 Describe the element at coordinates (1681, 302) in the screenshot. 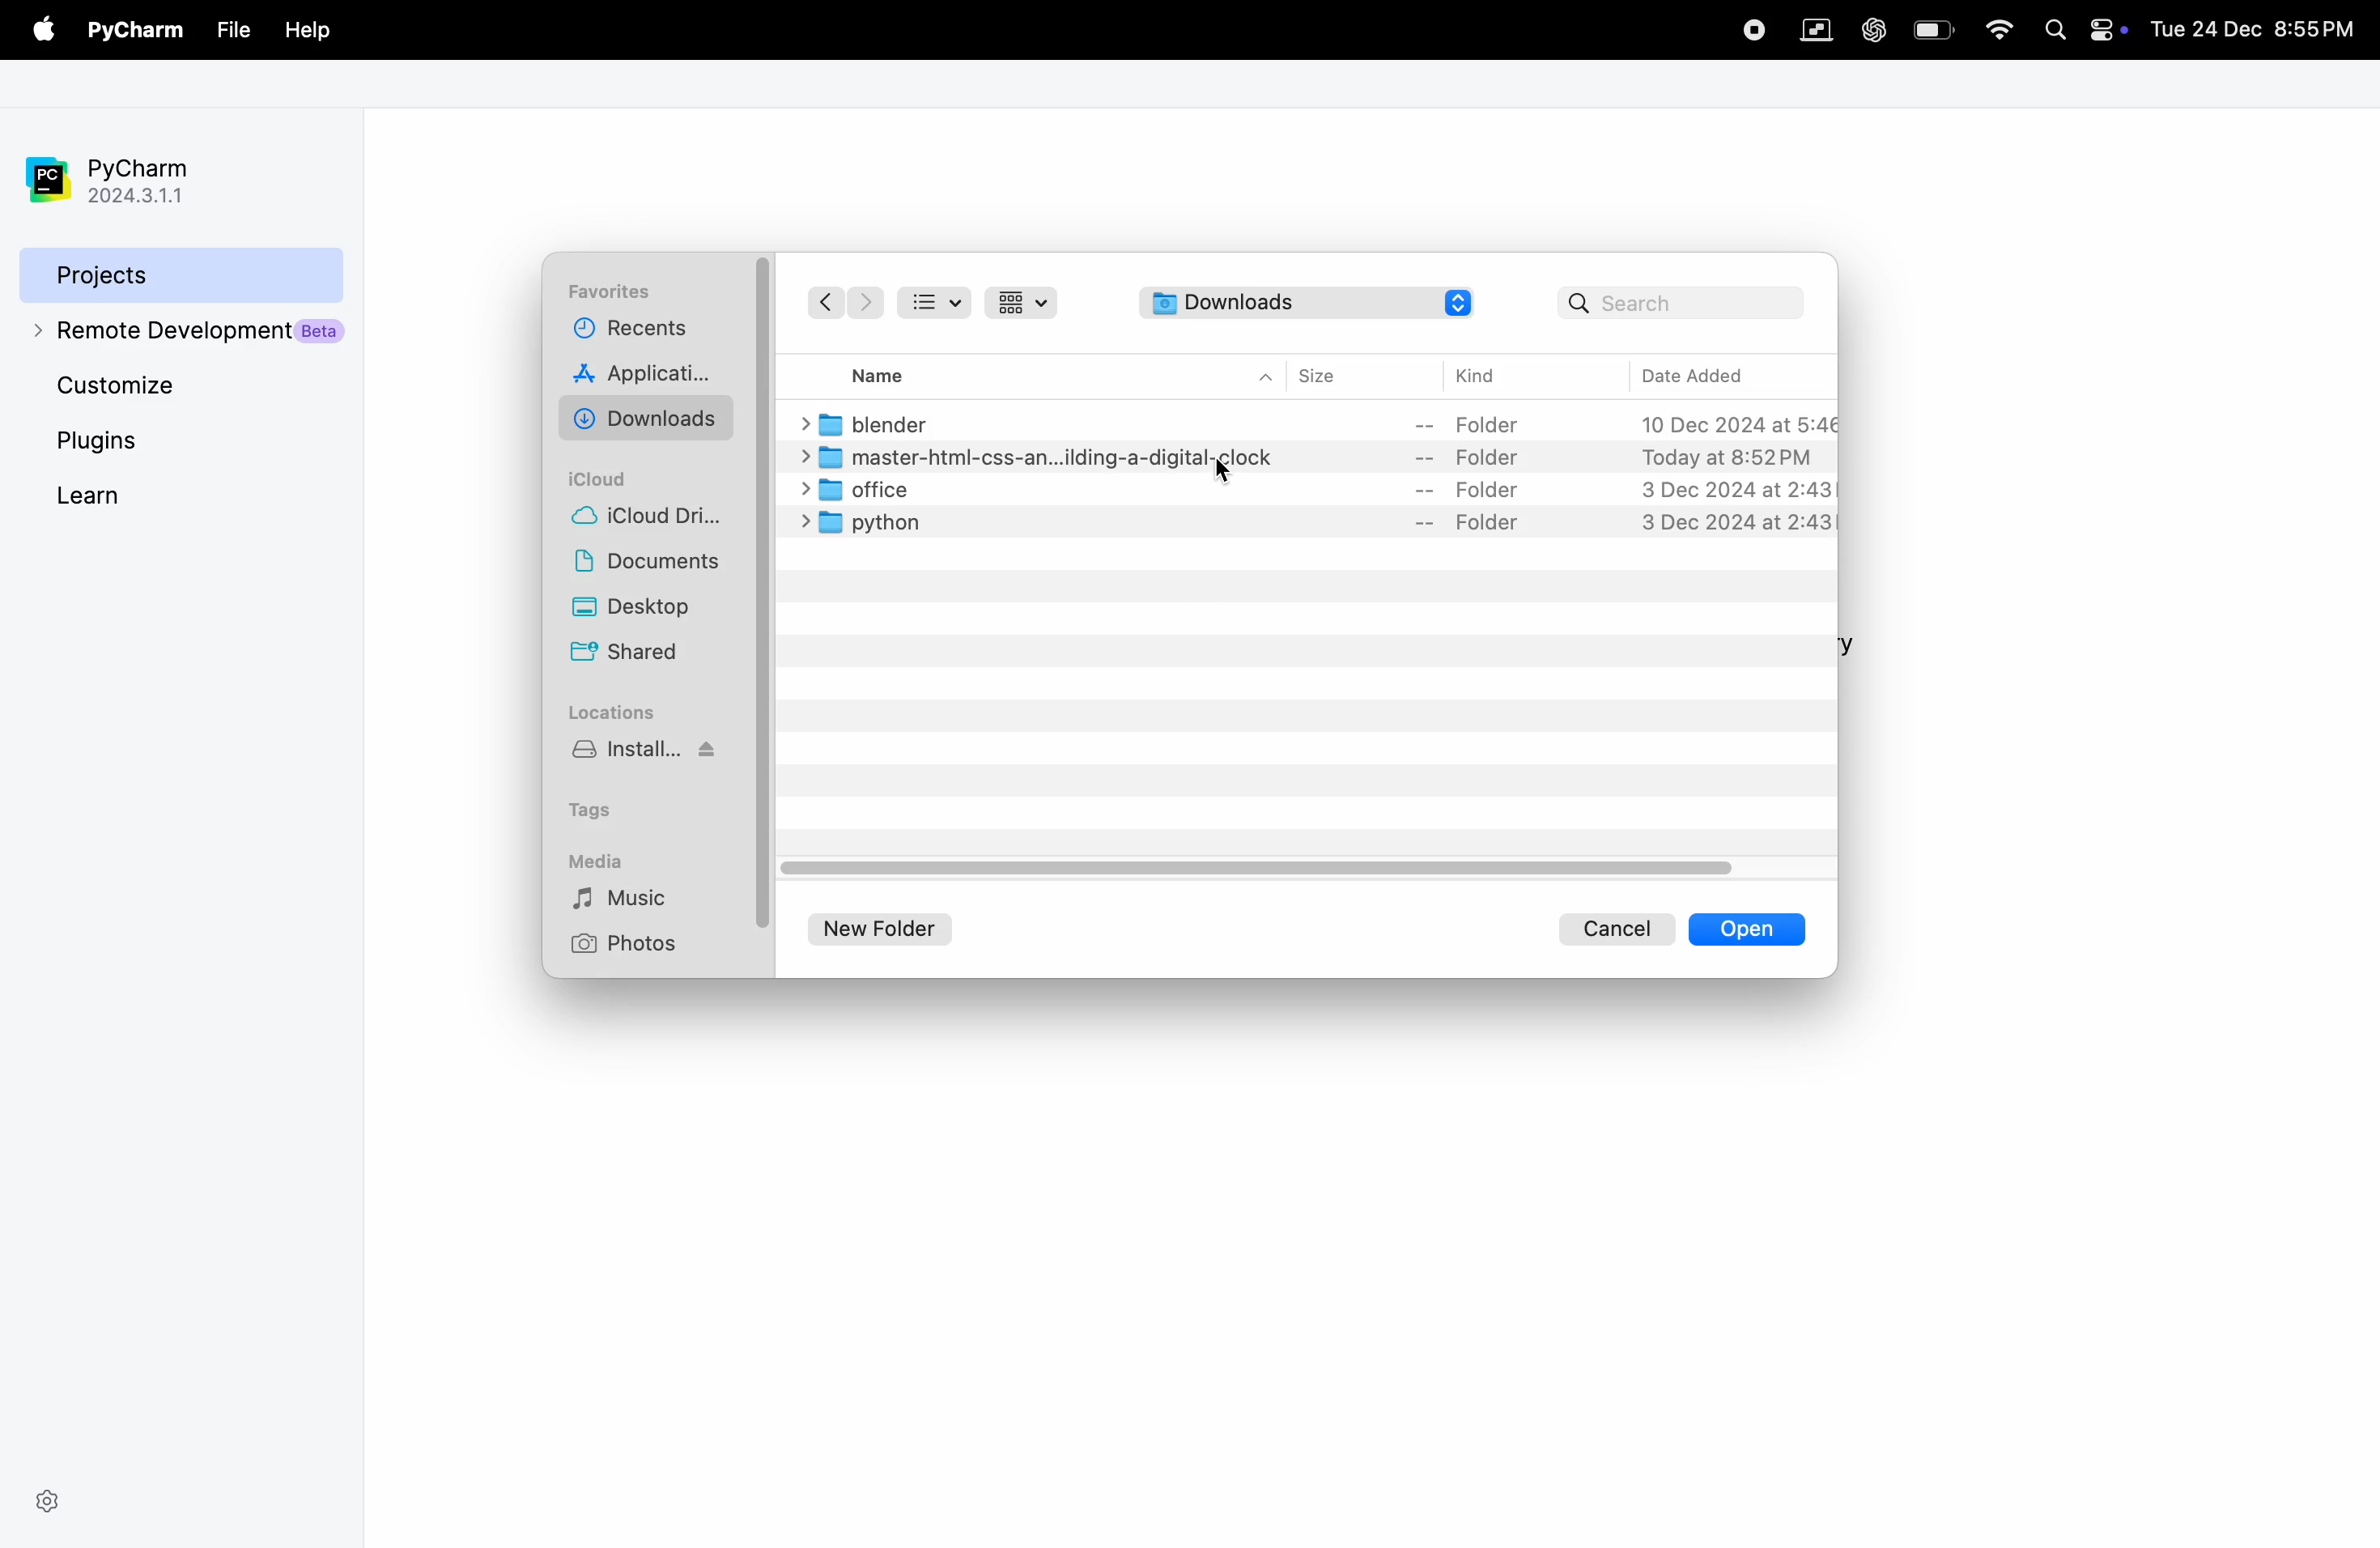

I see `search` at that location.